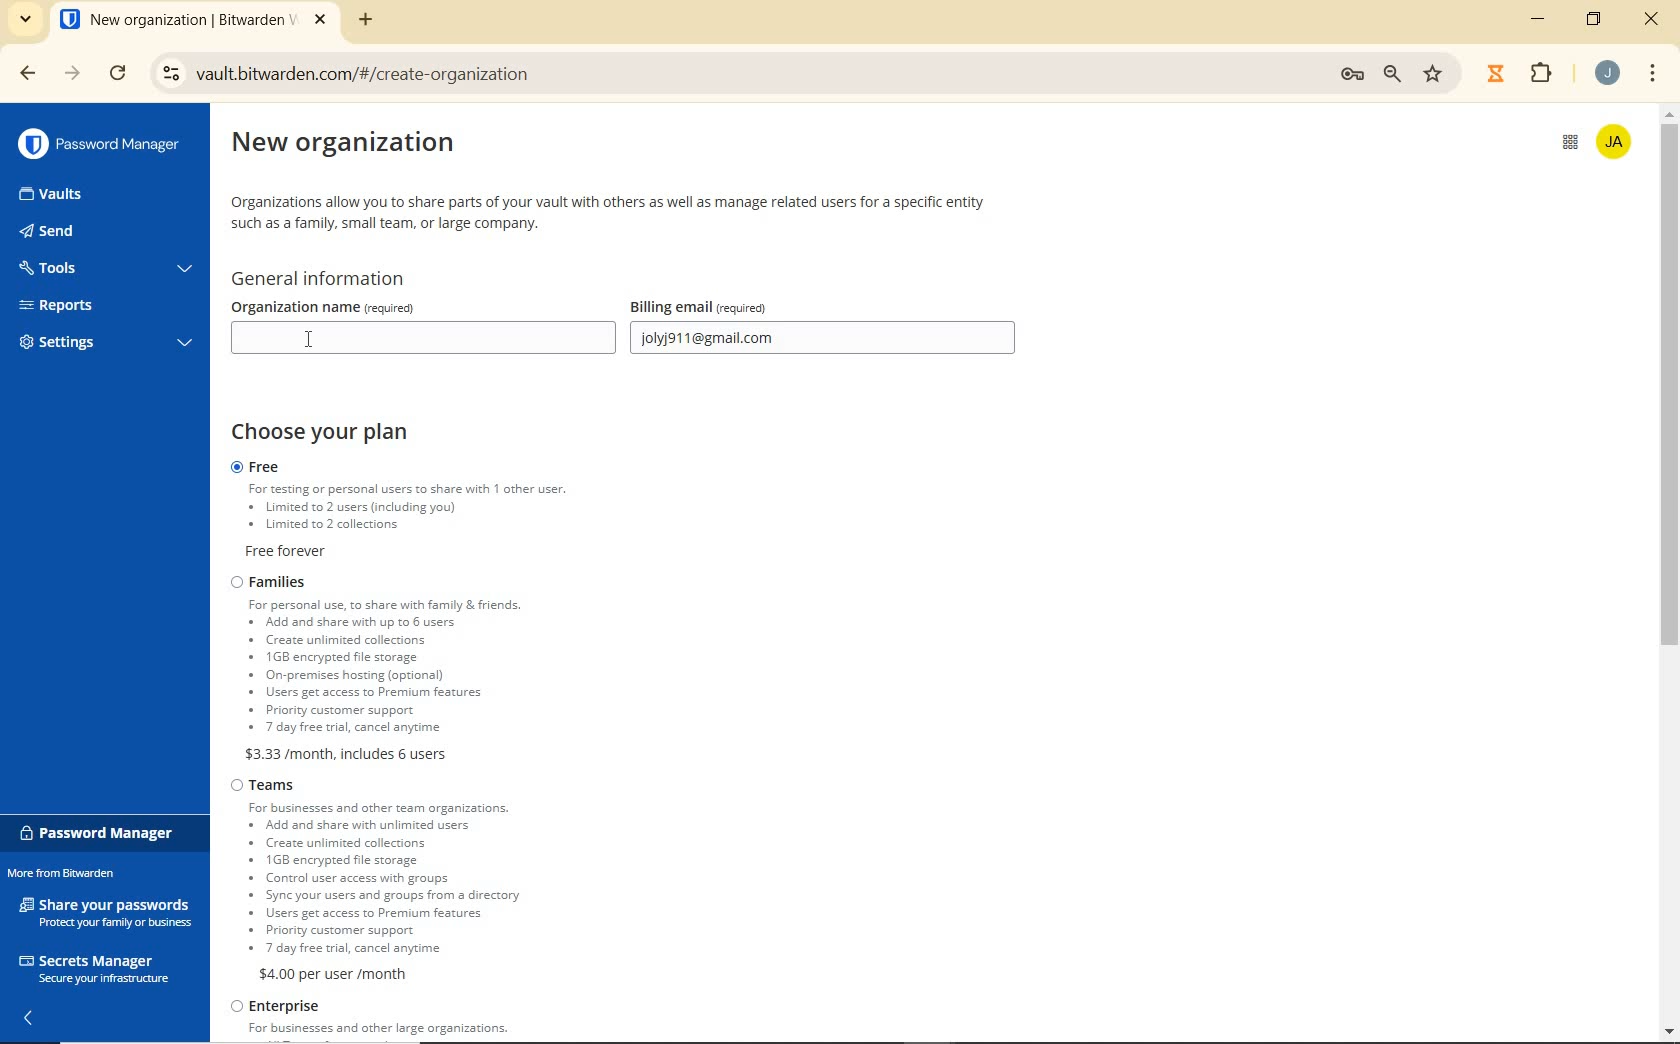  I want to click on cursor, so click(313, 335).